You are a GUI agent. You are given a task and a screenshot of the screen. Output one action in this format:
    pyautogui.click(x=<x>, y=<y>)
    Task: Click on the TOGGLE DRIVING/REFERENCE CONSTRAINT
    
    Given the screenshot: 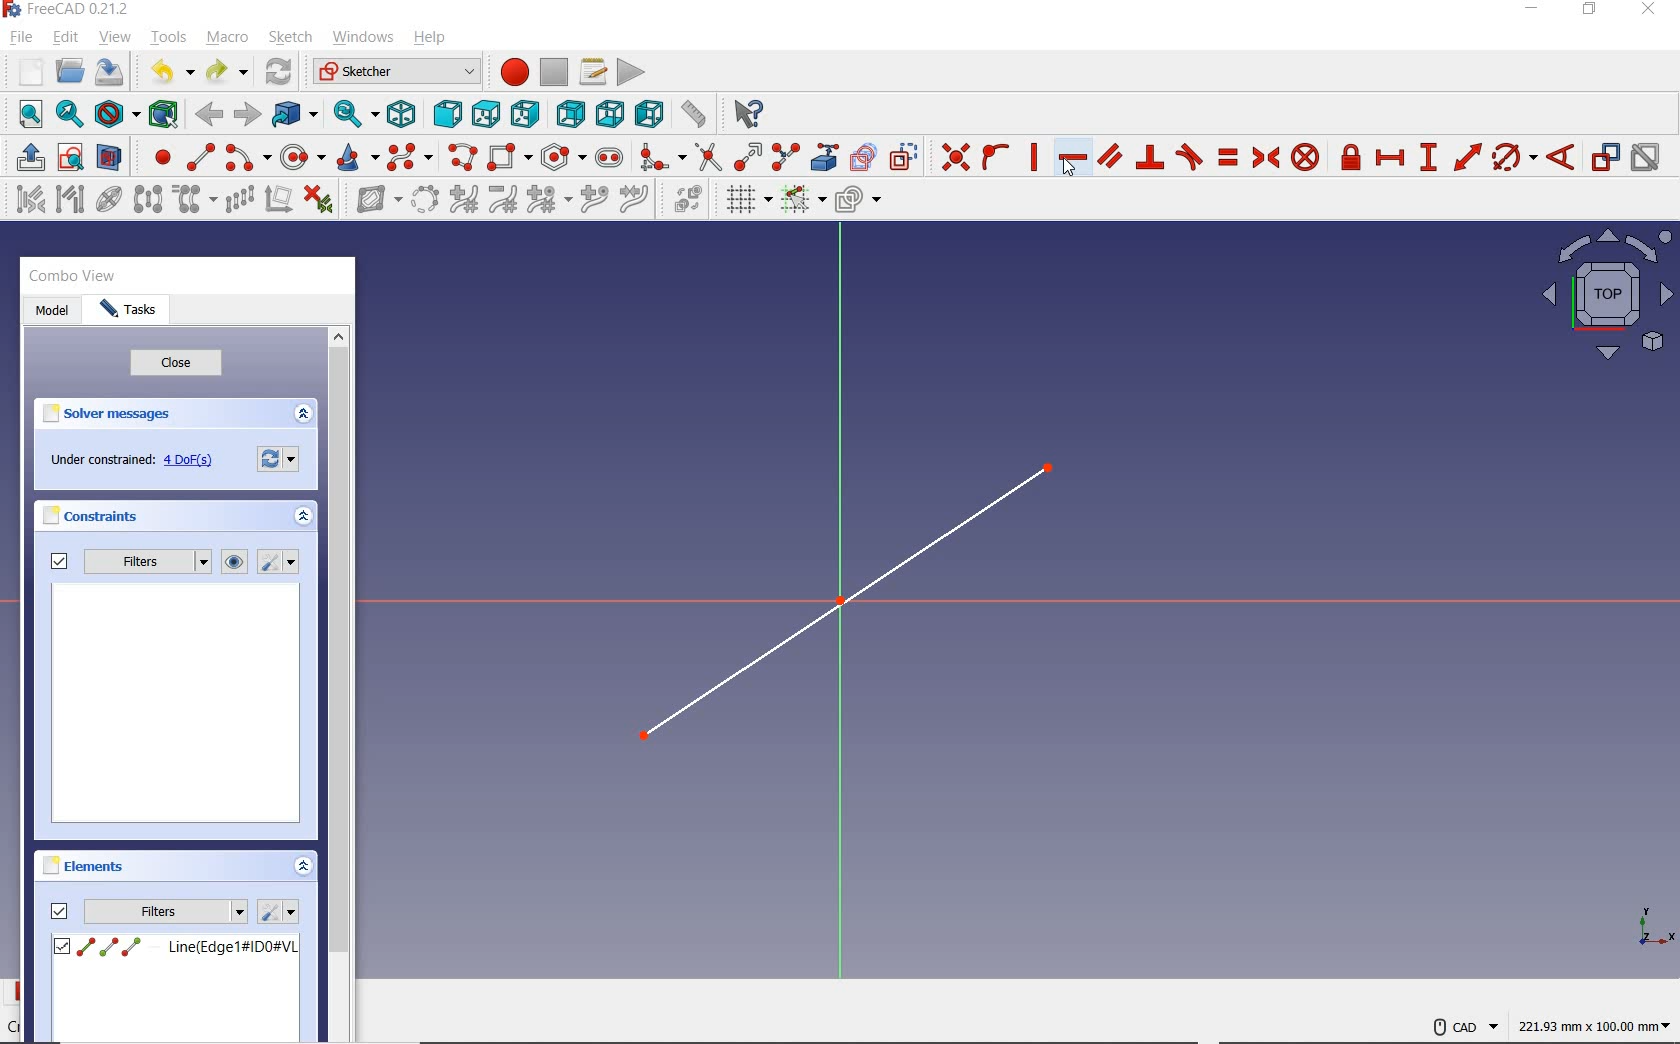 What is the action you would take?
    pyautogui.click(x=1604, y=157)
    